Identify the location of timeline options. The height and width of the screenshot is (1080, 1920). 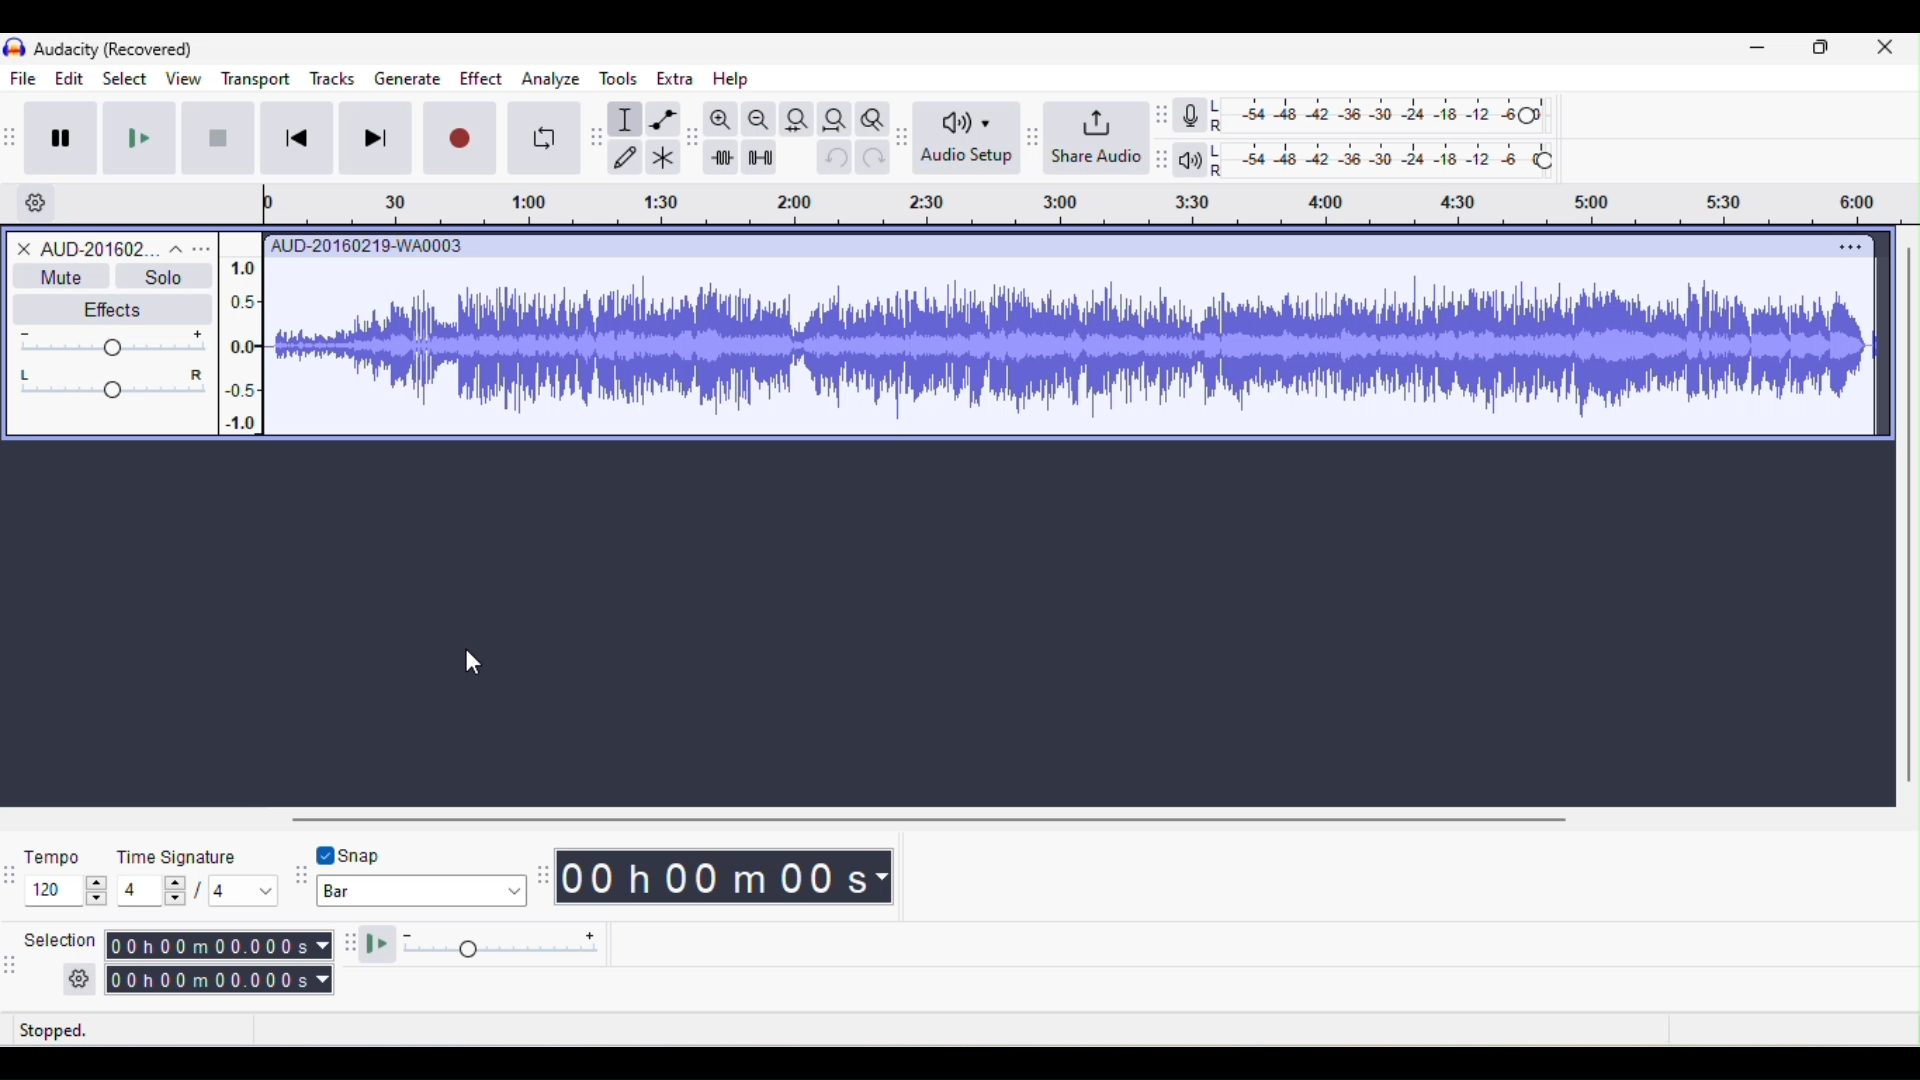
(35, 204).